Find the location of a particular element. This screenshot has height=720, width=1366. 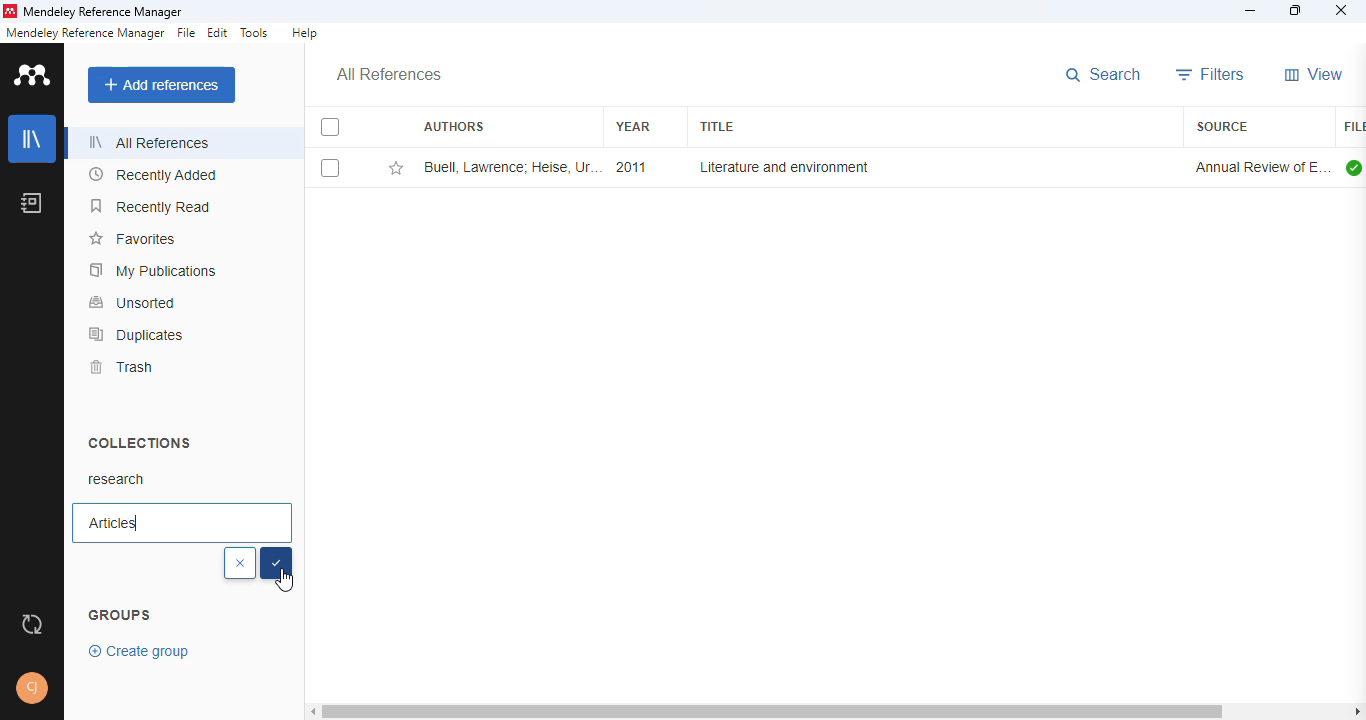

select is located at coordinates (331, 127).